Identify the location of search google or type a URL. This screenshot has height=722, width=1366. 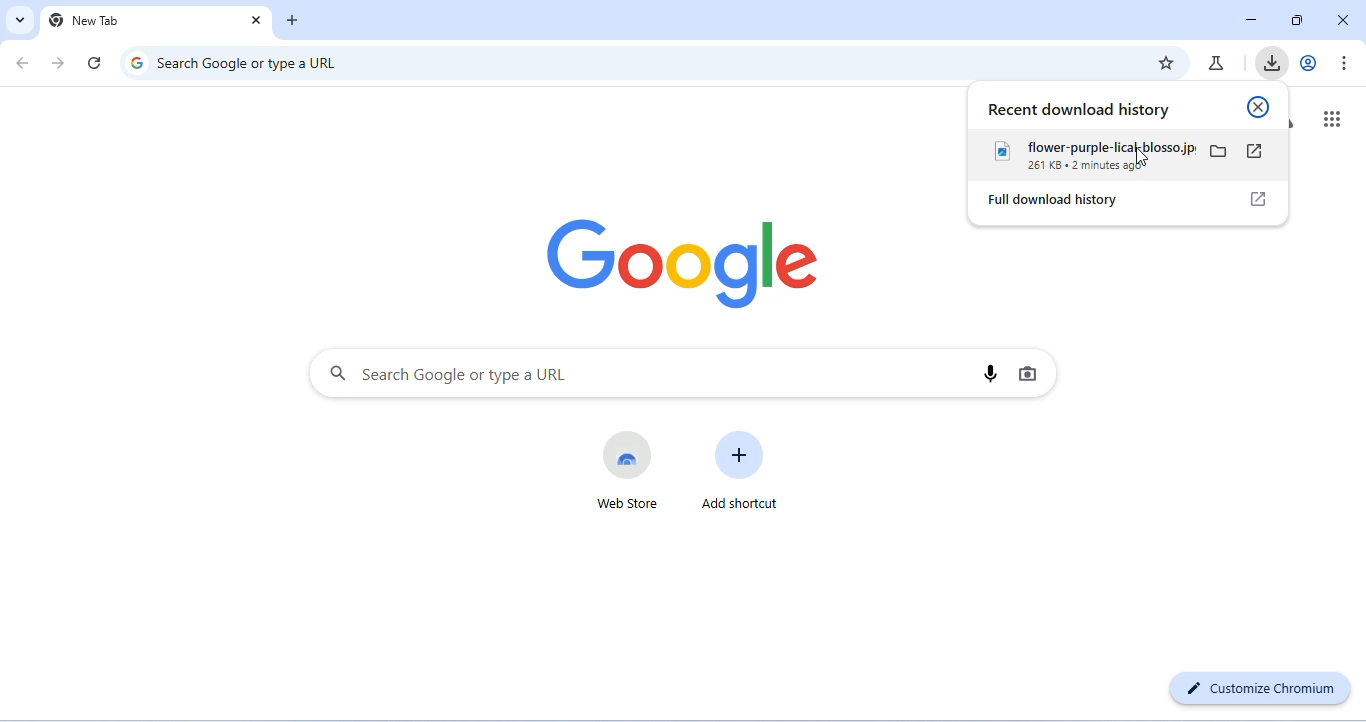
(233, 62).